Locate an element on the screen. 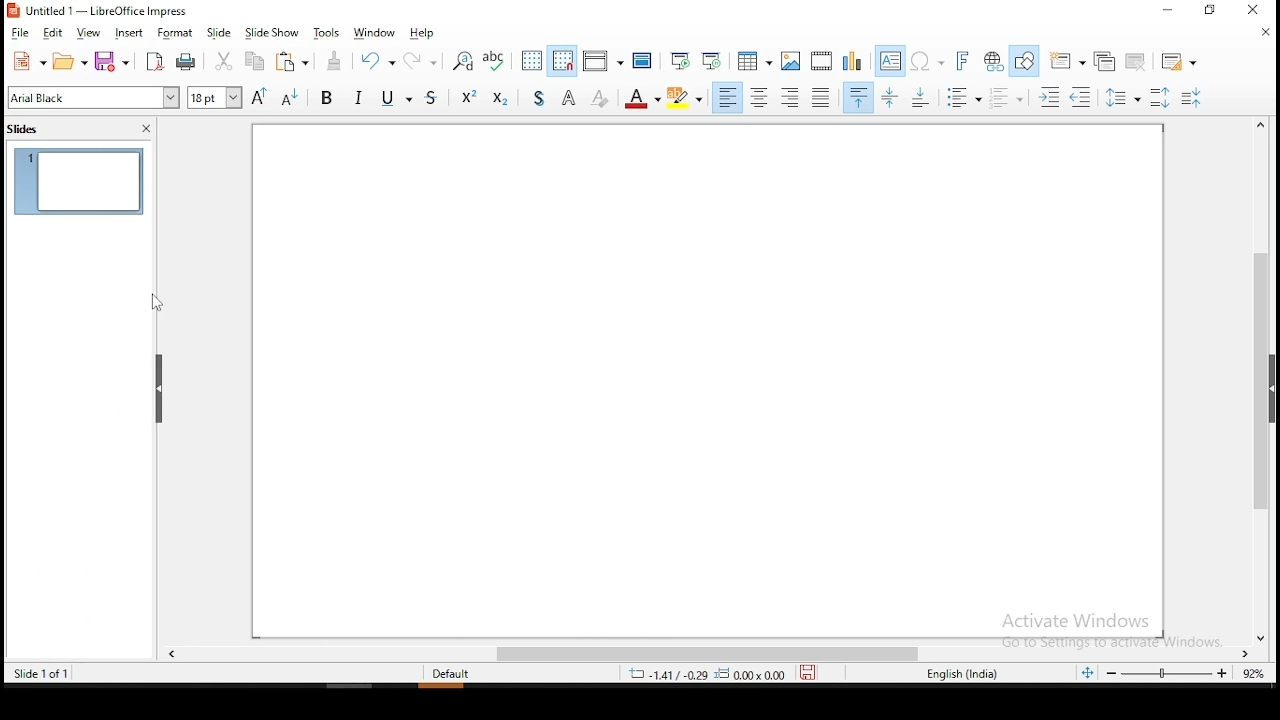  font color is located at coordinates (645, 99).